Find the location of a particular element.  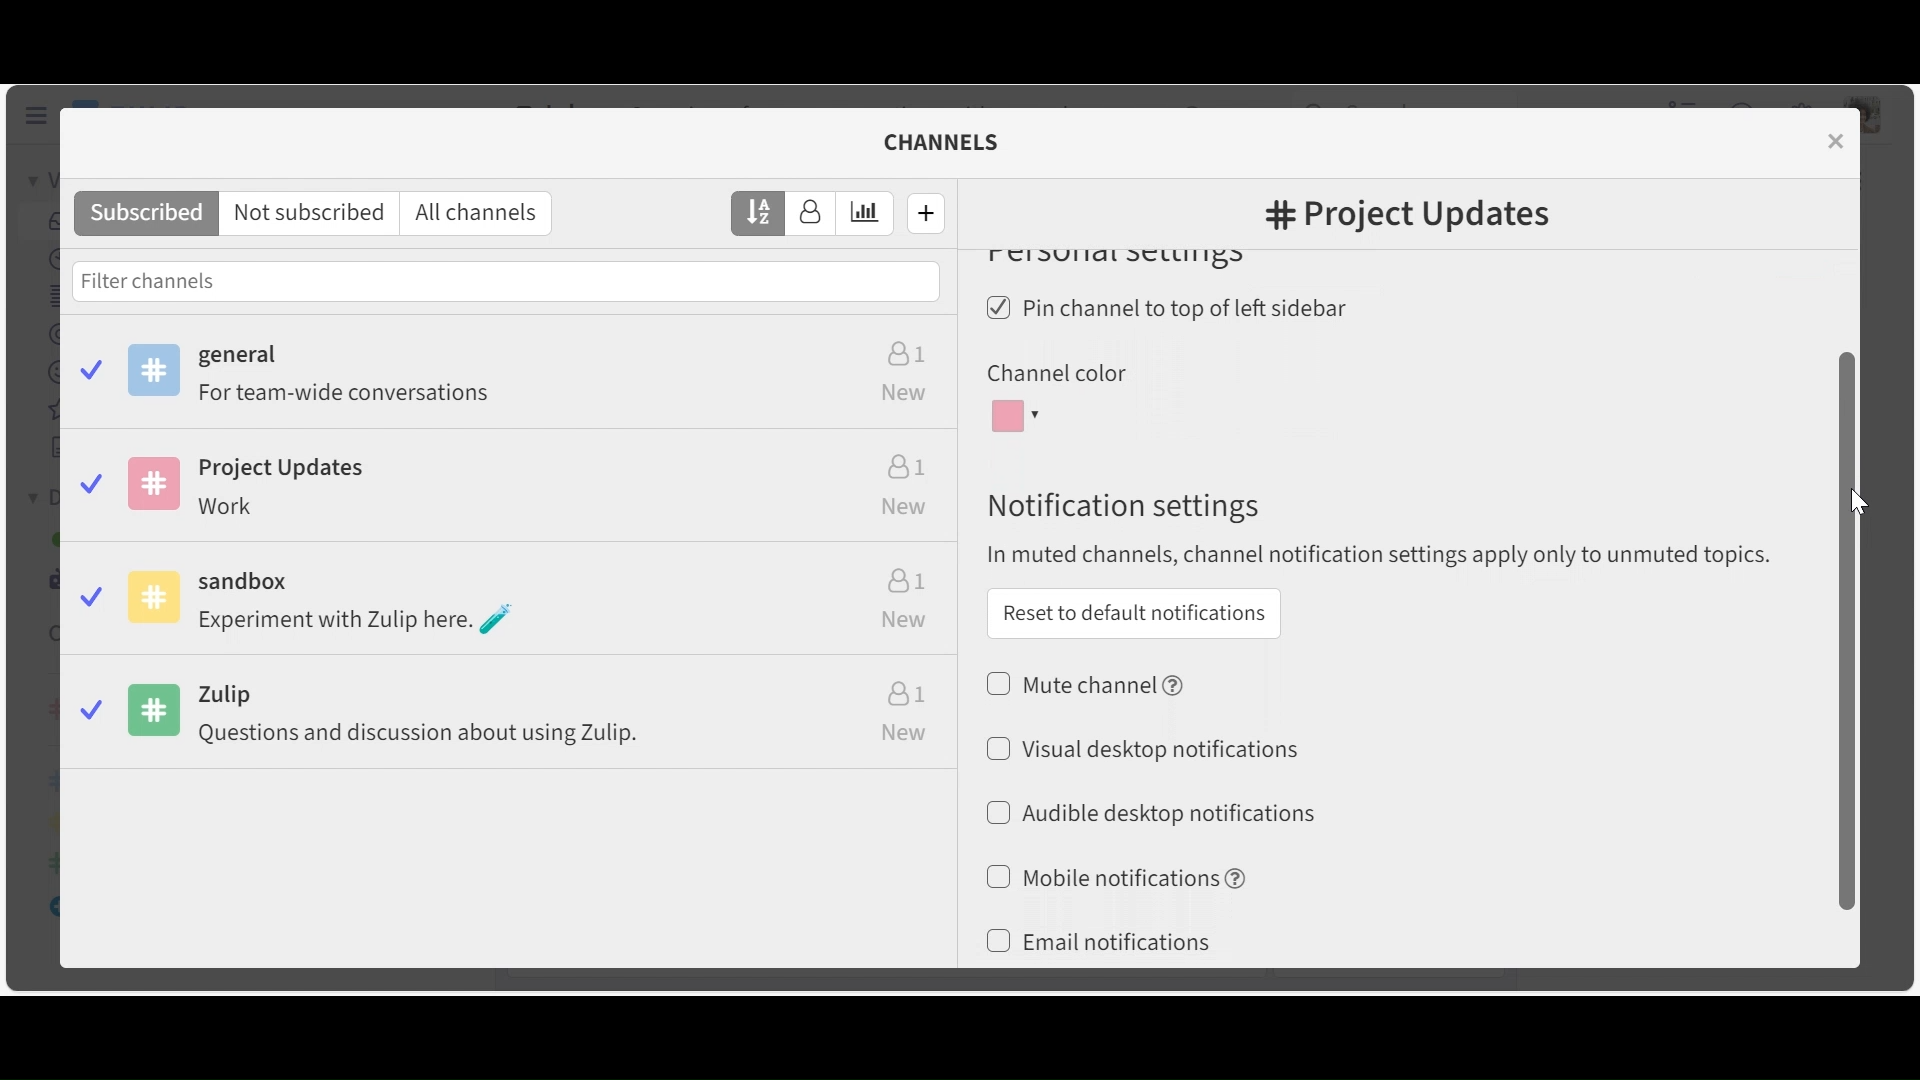

Channel color dropdown menu is located at coordinates (1019, 417).